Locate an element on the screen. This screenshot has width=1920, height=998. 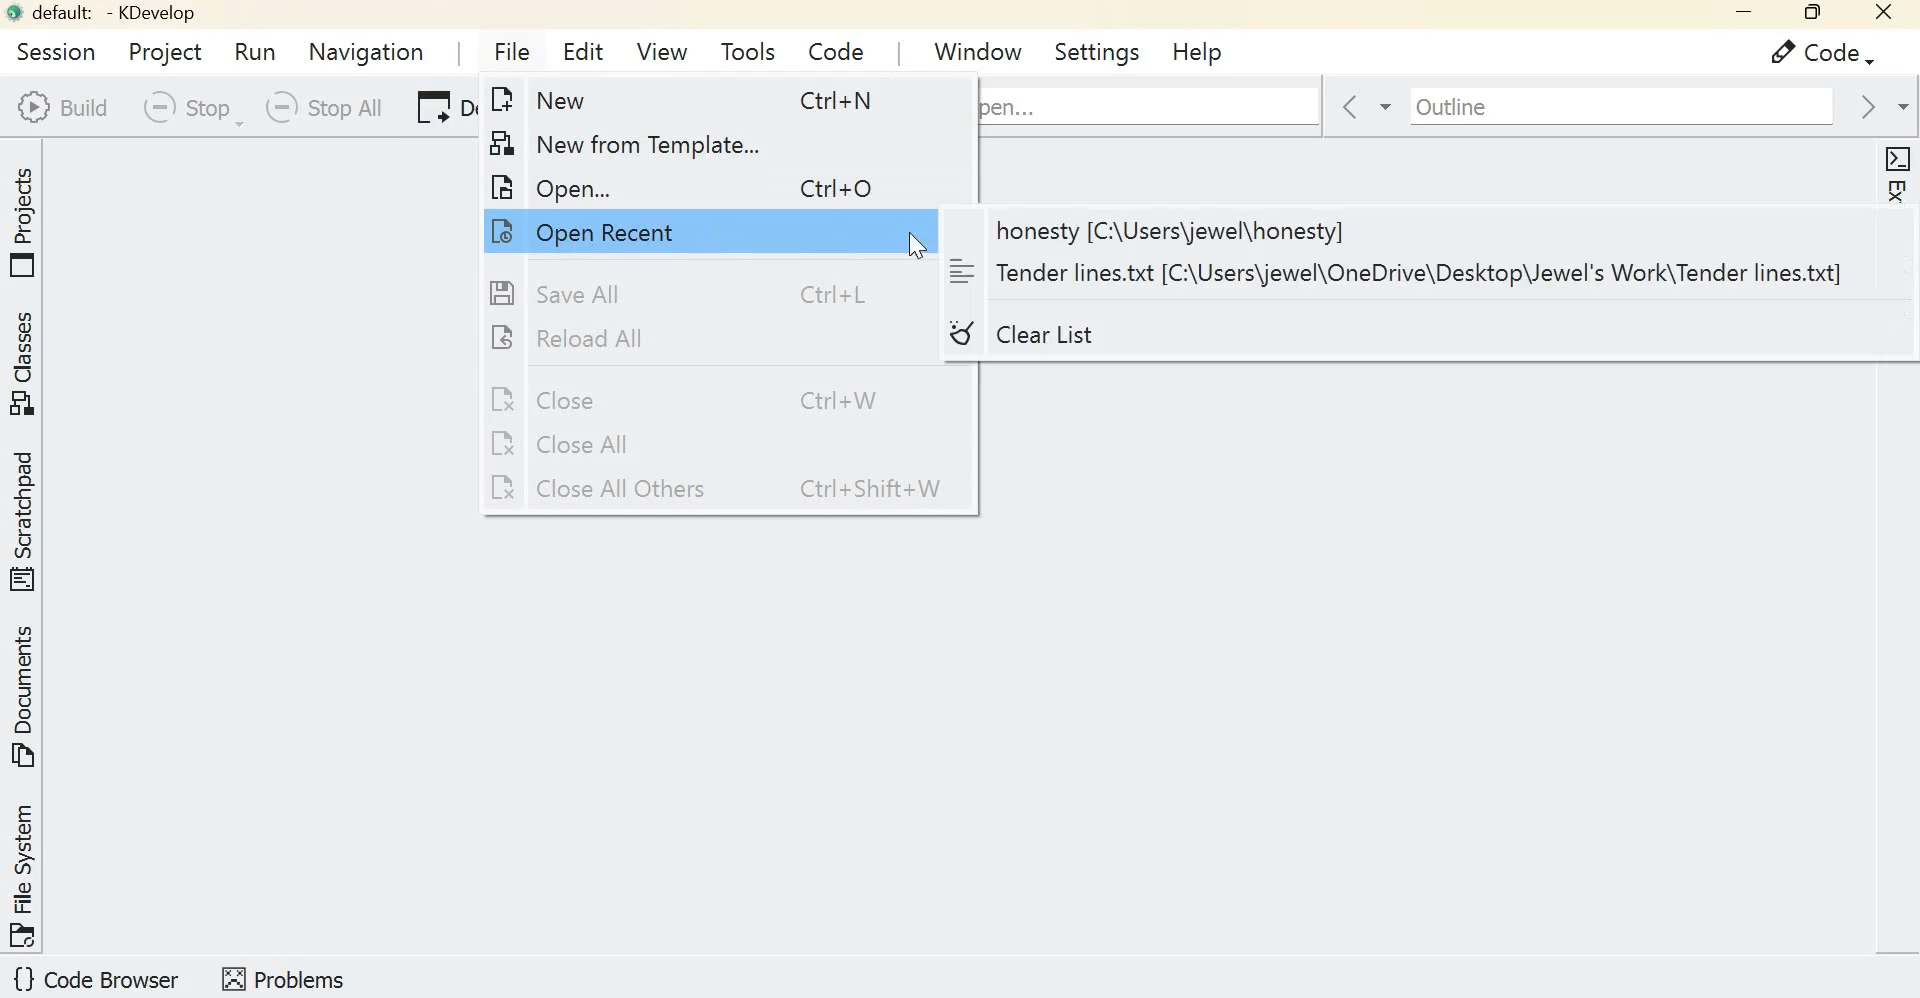
Toggle 'Documents' tool view is located at coordinates (27, 698).